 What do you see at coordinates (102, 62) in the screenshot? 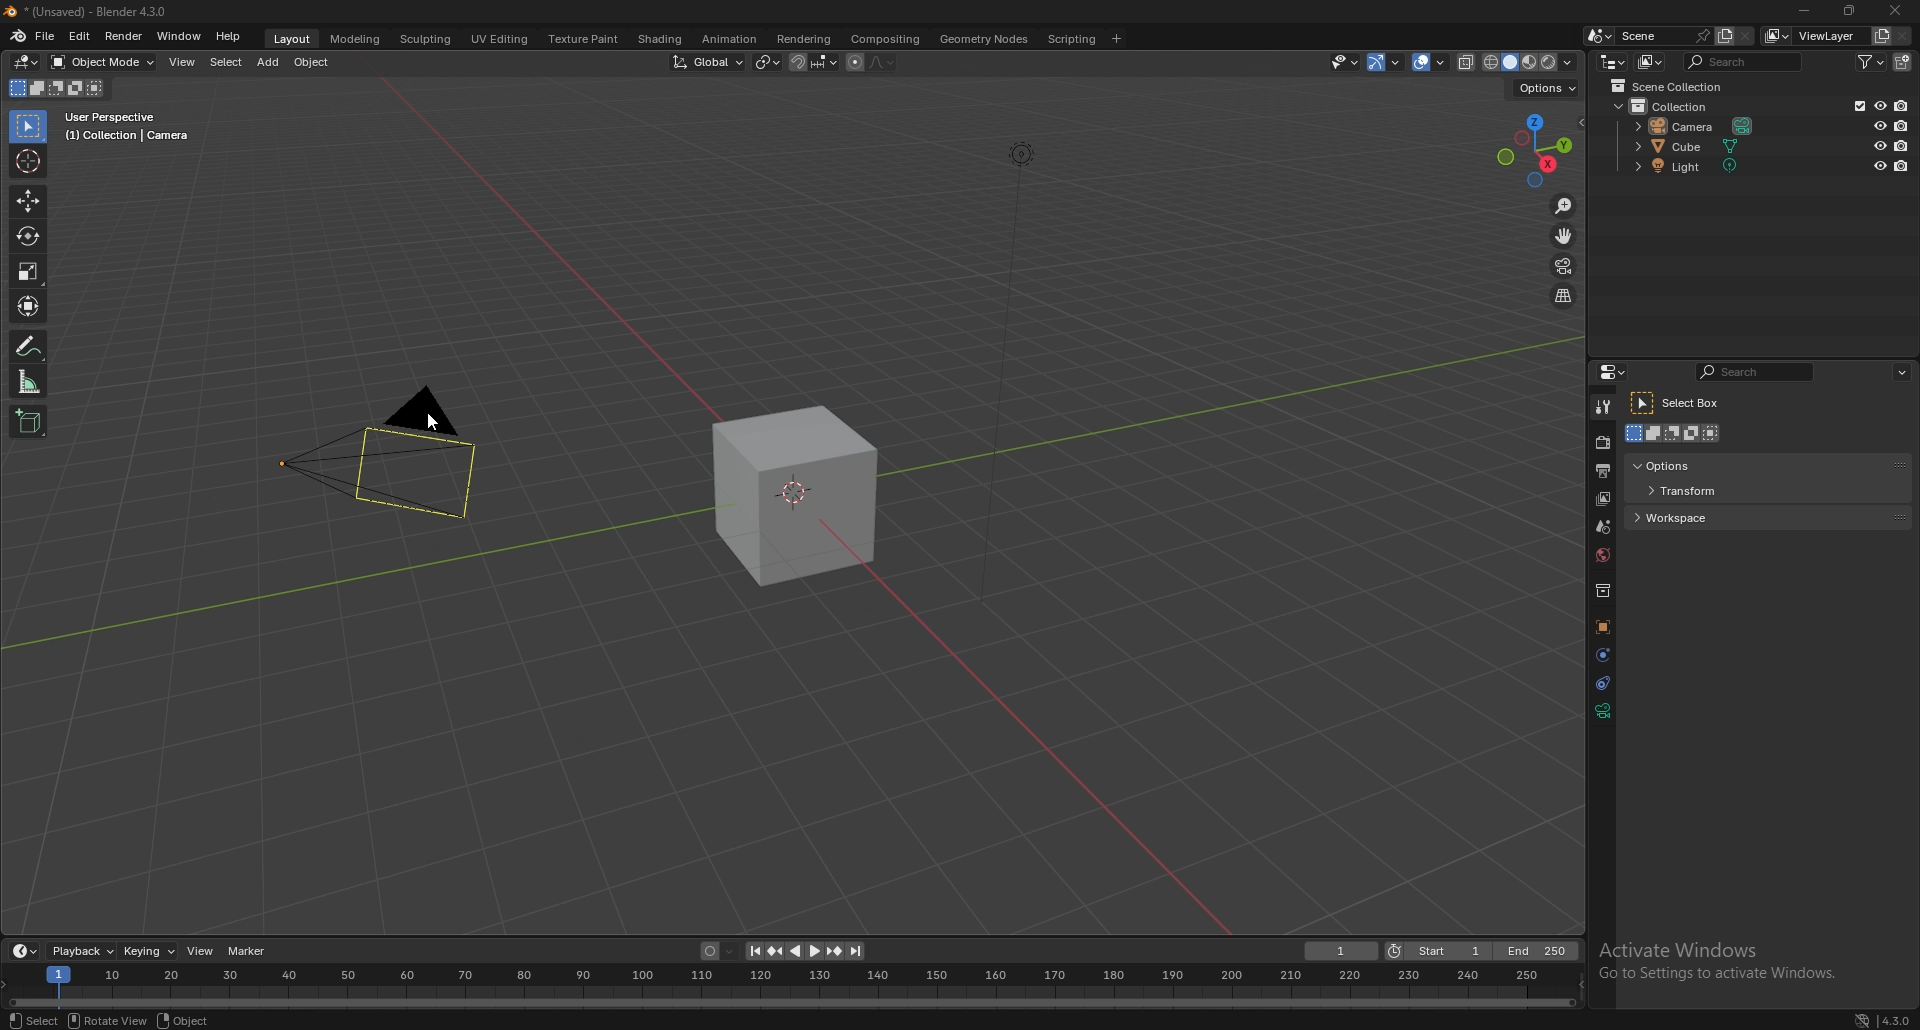
I see `object mode` at bounding box center [102, 62].